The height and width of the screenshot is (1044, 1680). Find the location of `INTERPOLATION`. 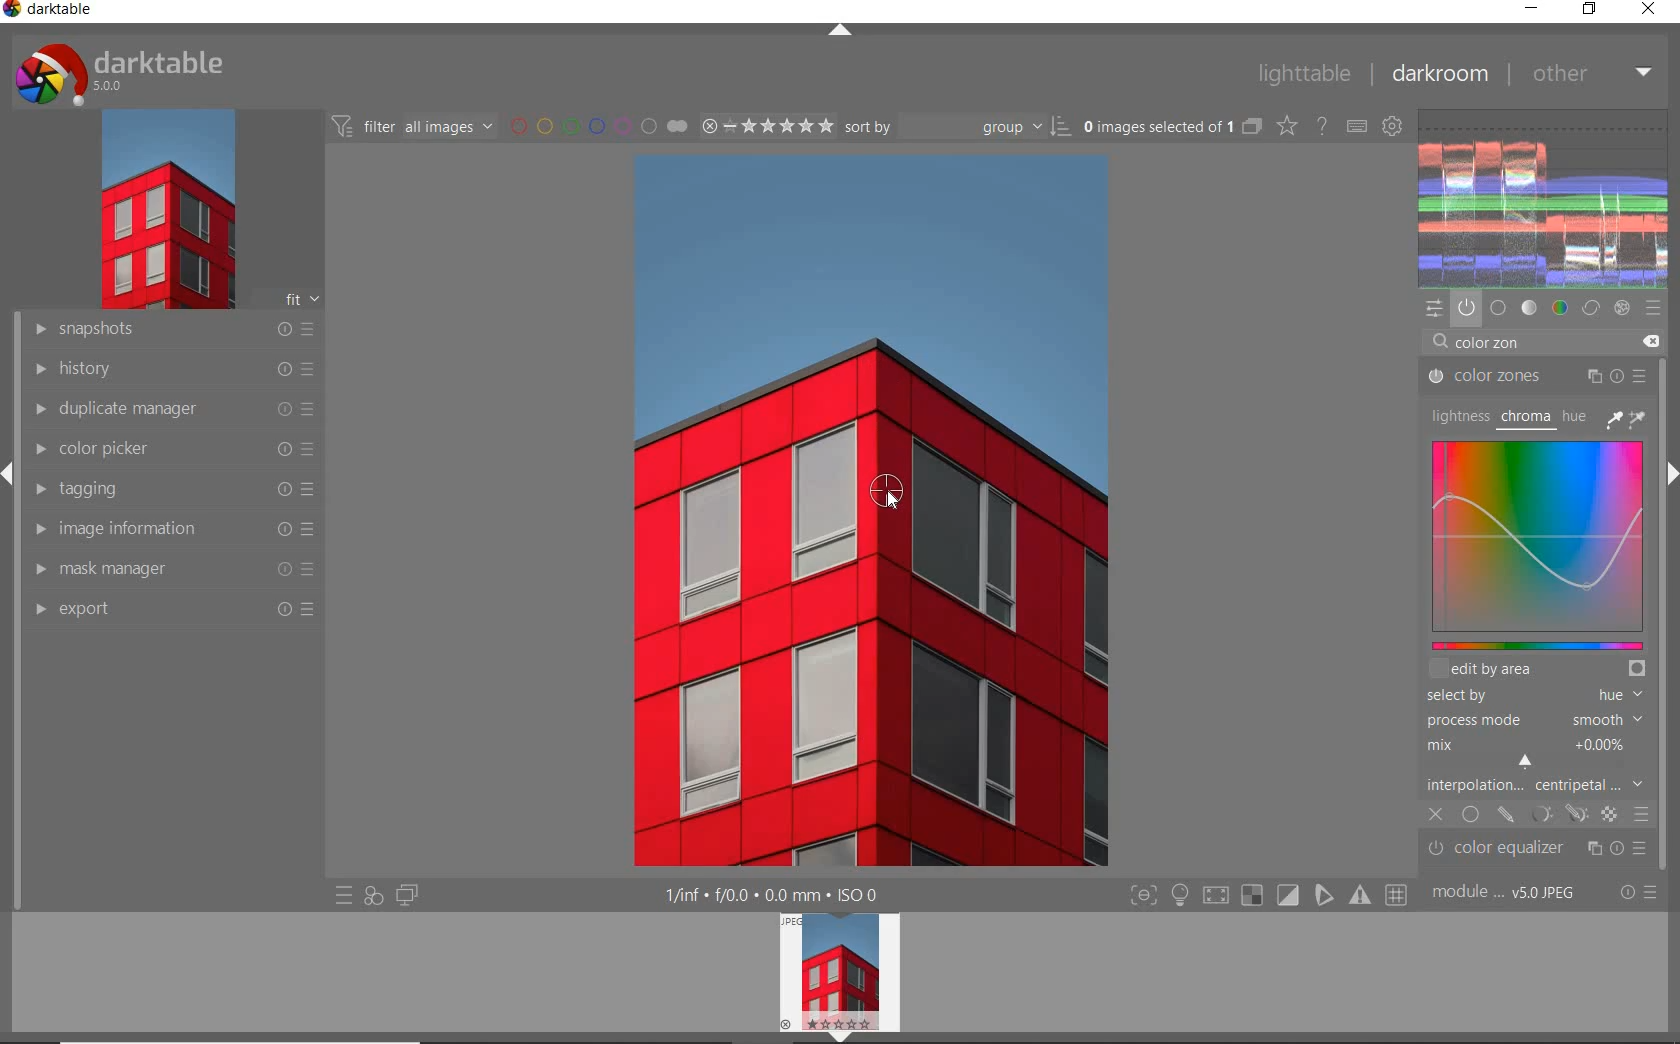

INTERPOLATION is located at coordinates (1534, 784).